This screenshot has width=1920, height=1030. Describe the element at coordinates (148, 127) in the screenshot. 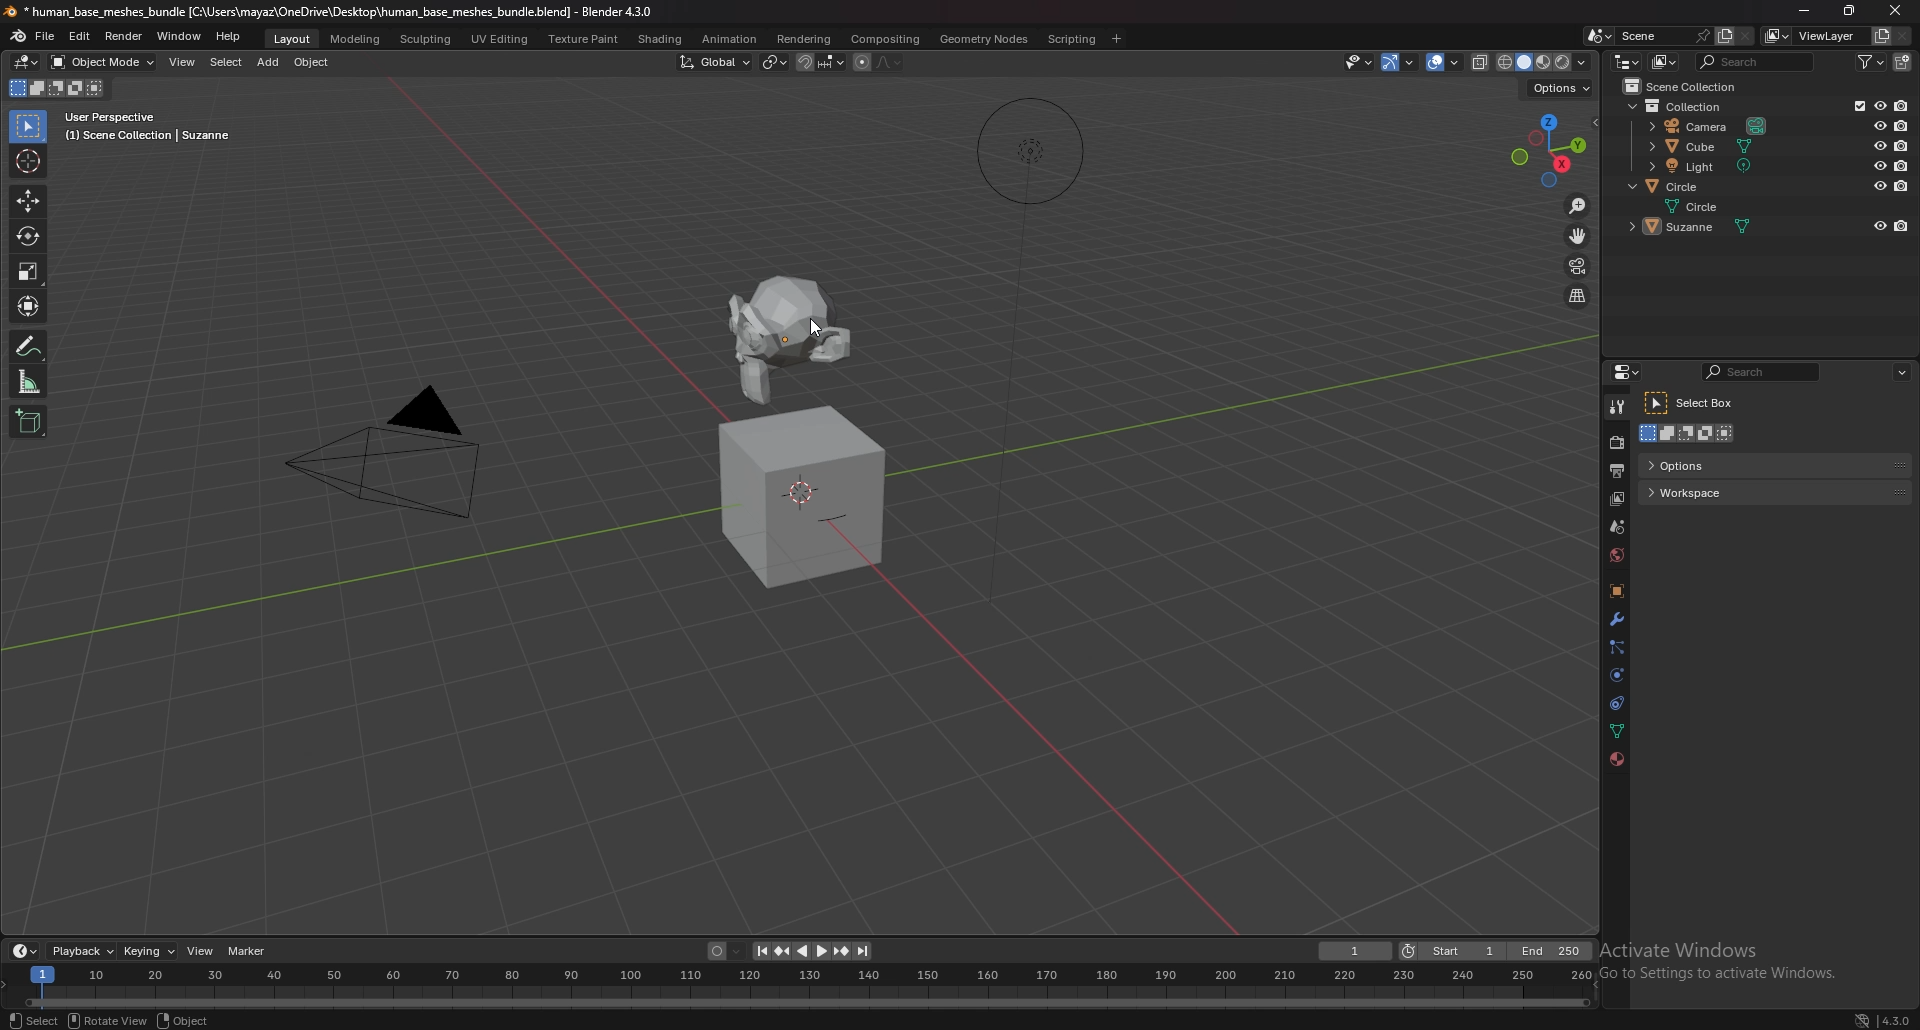

I see `info` at that location.